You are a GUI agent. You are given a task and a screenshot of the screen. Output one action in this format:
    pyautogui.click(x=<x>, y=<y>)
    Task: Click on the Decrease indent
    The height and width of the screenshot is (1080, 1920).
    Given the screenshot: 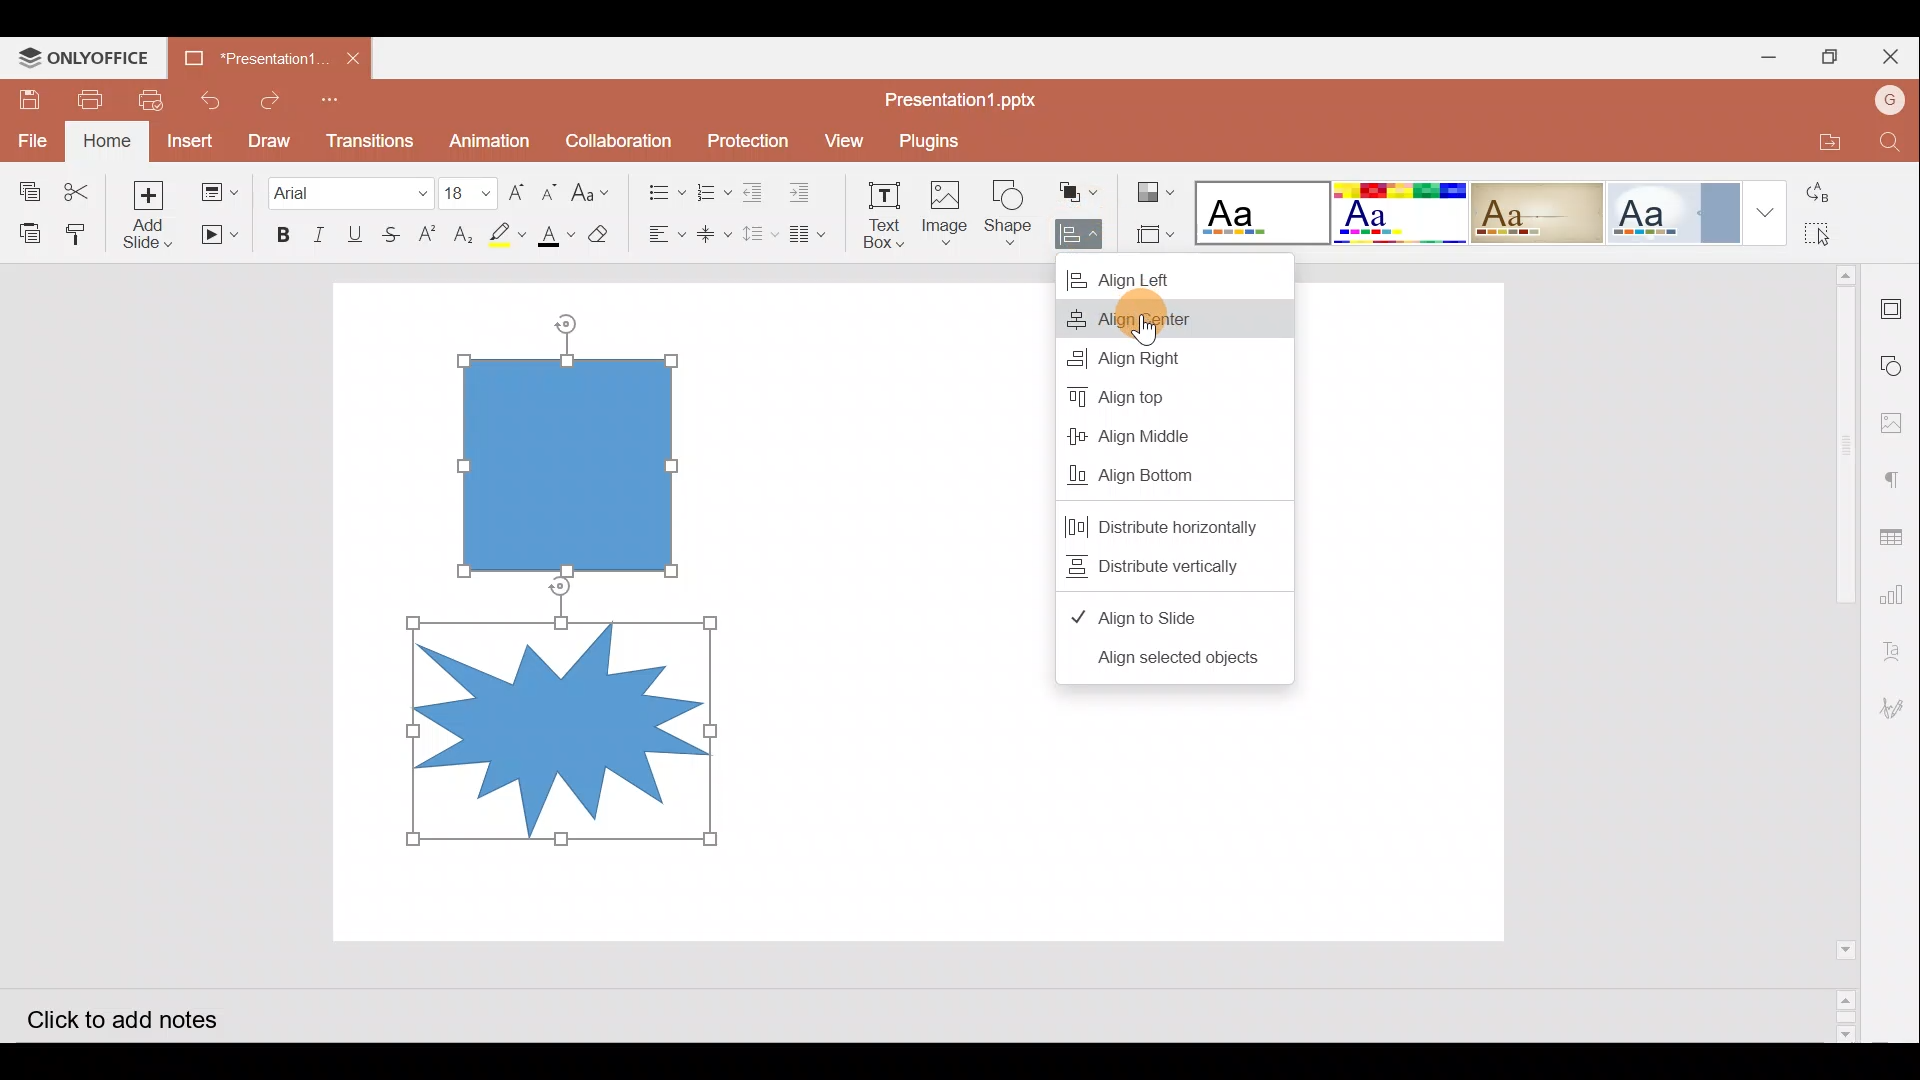 What is the action you would take?
    pyautogui.click(x=756, y=189)
    